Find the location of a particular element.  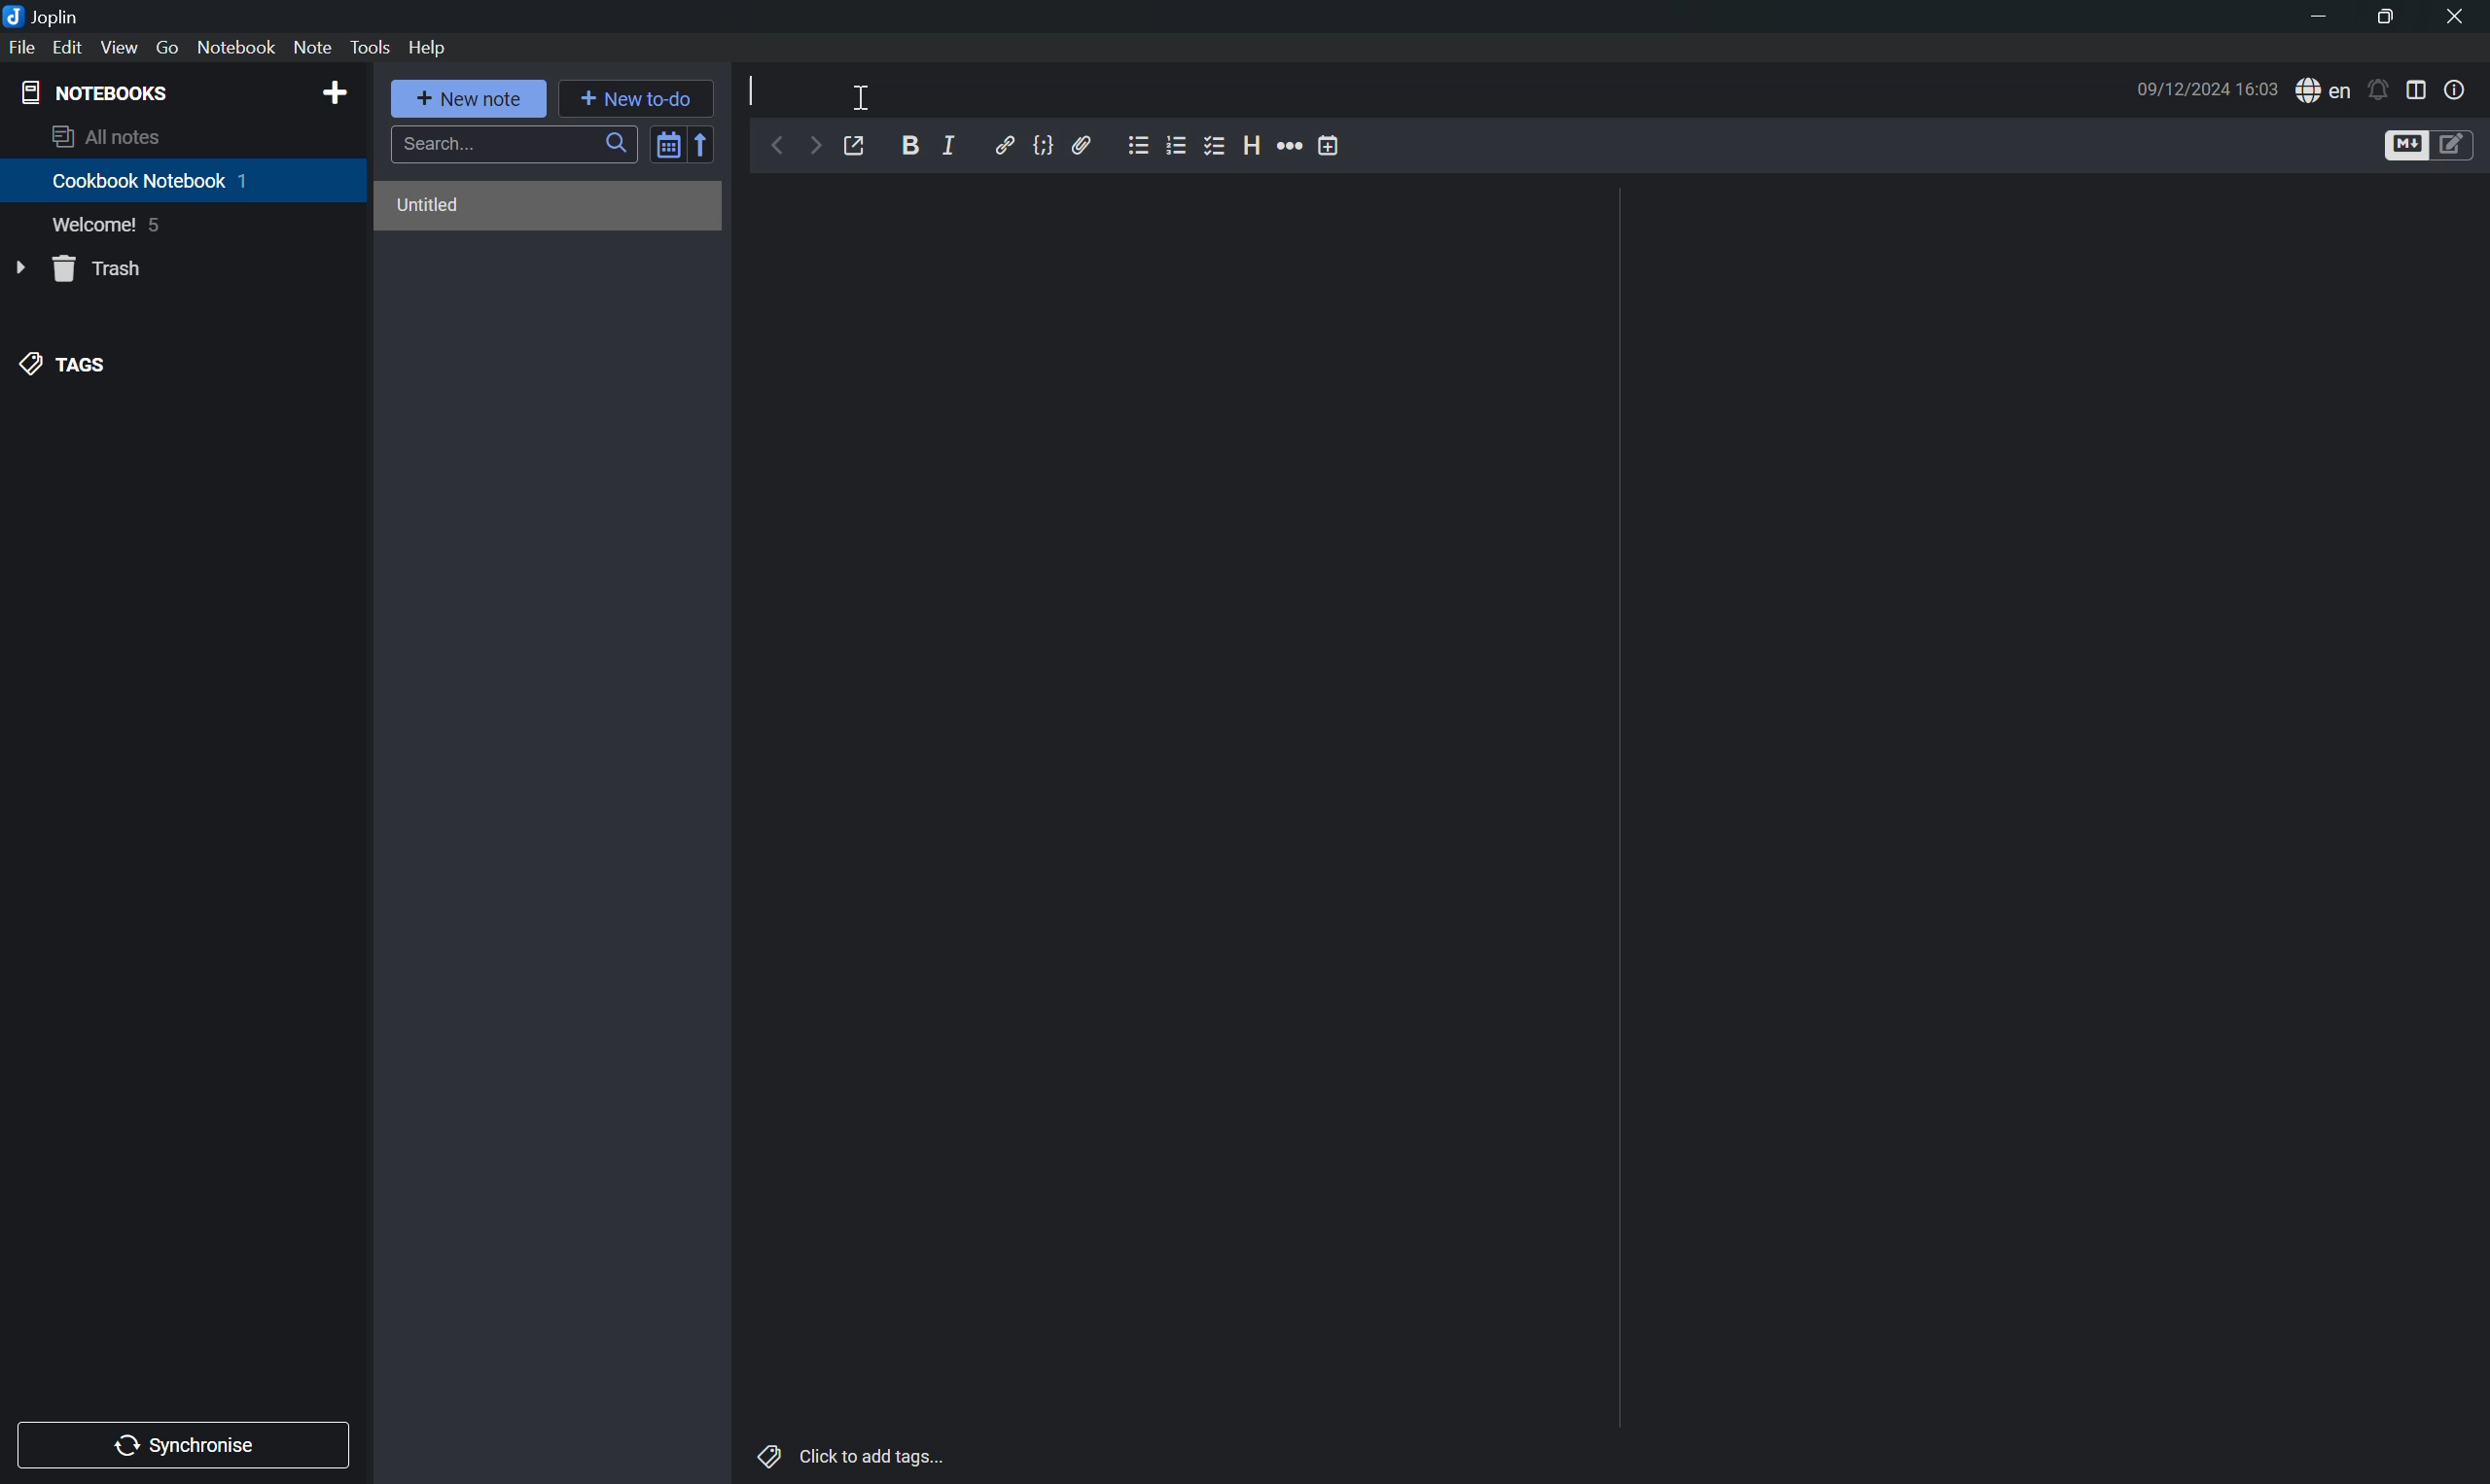

Note is located at coordinates (313, 46).